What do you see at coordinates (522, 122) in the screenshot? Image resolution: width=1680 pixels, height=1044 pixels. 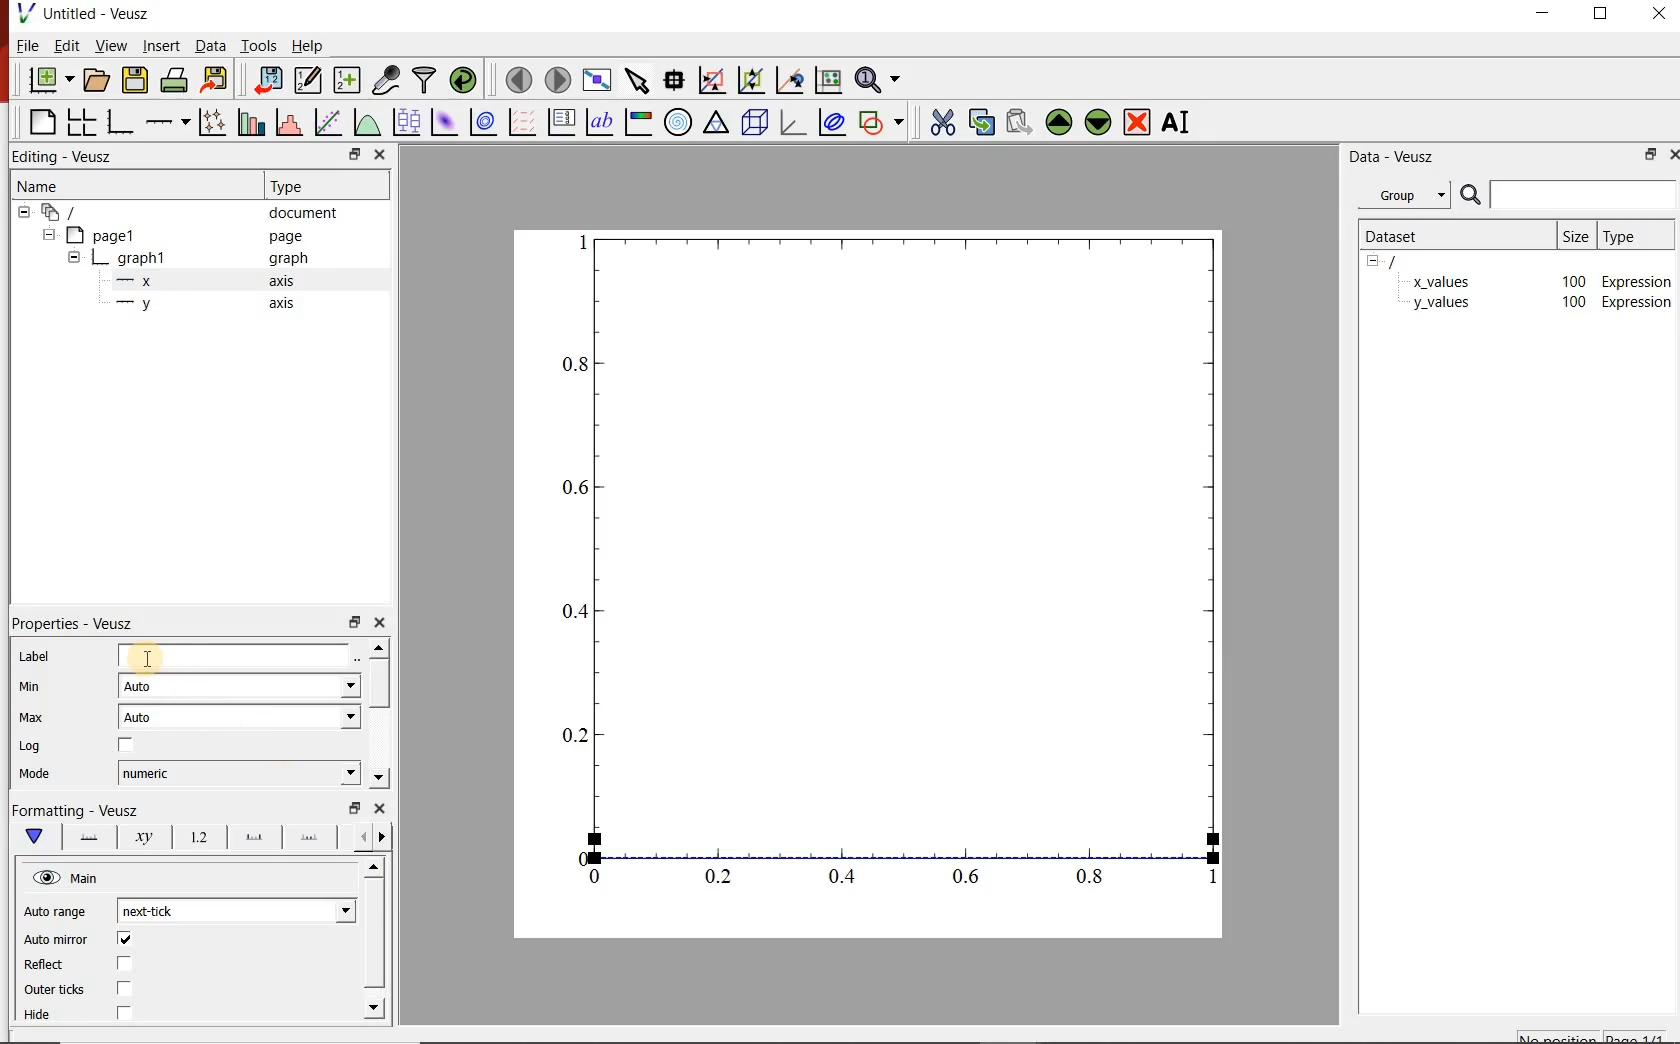 I see `plot vector field` at bounding box center [522, 122].